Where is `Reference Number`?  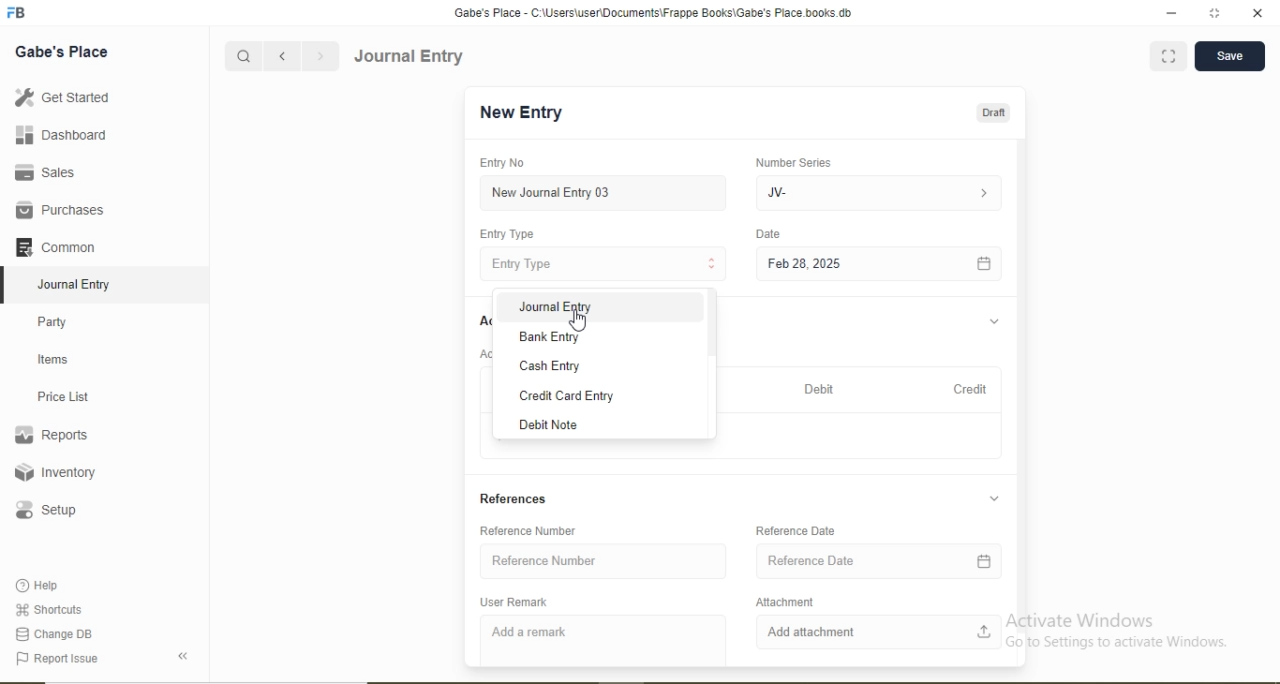
Reference Number is located at coordinates (527, 532).